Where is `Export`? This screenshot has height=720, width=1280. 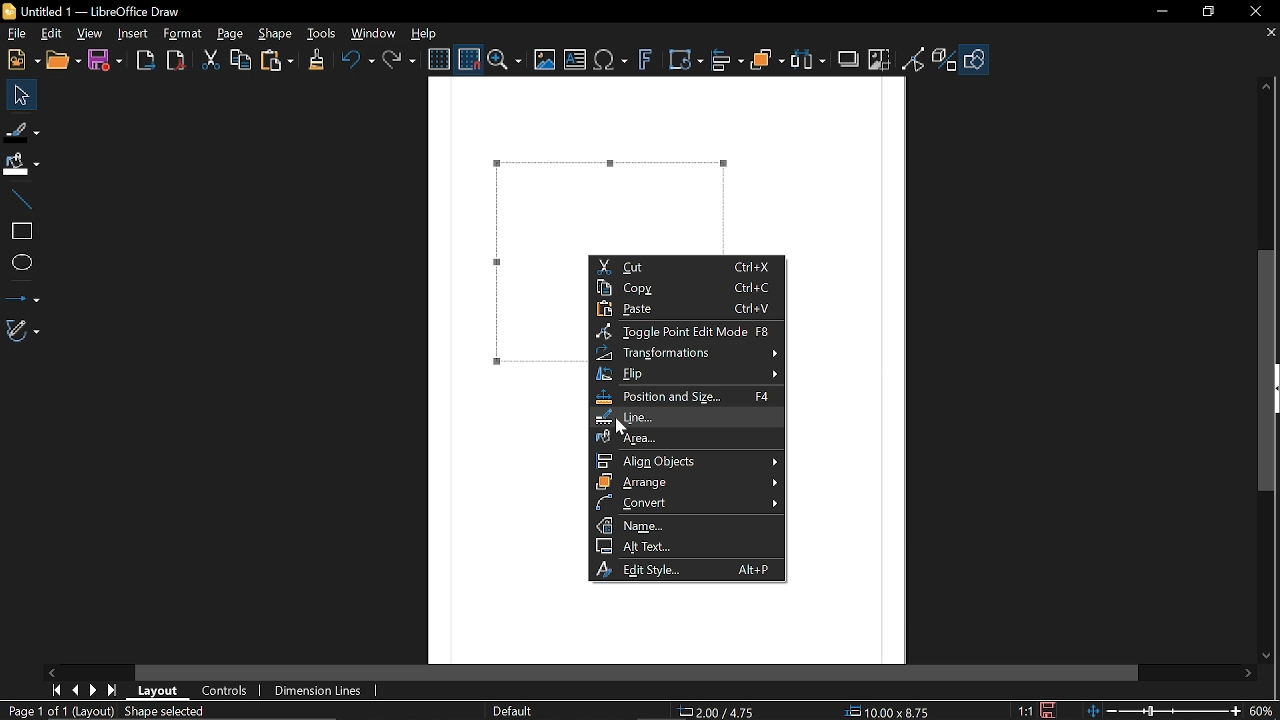 Export is located at coordinates (146, 62).